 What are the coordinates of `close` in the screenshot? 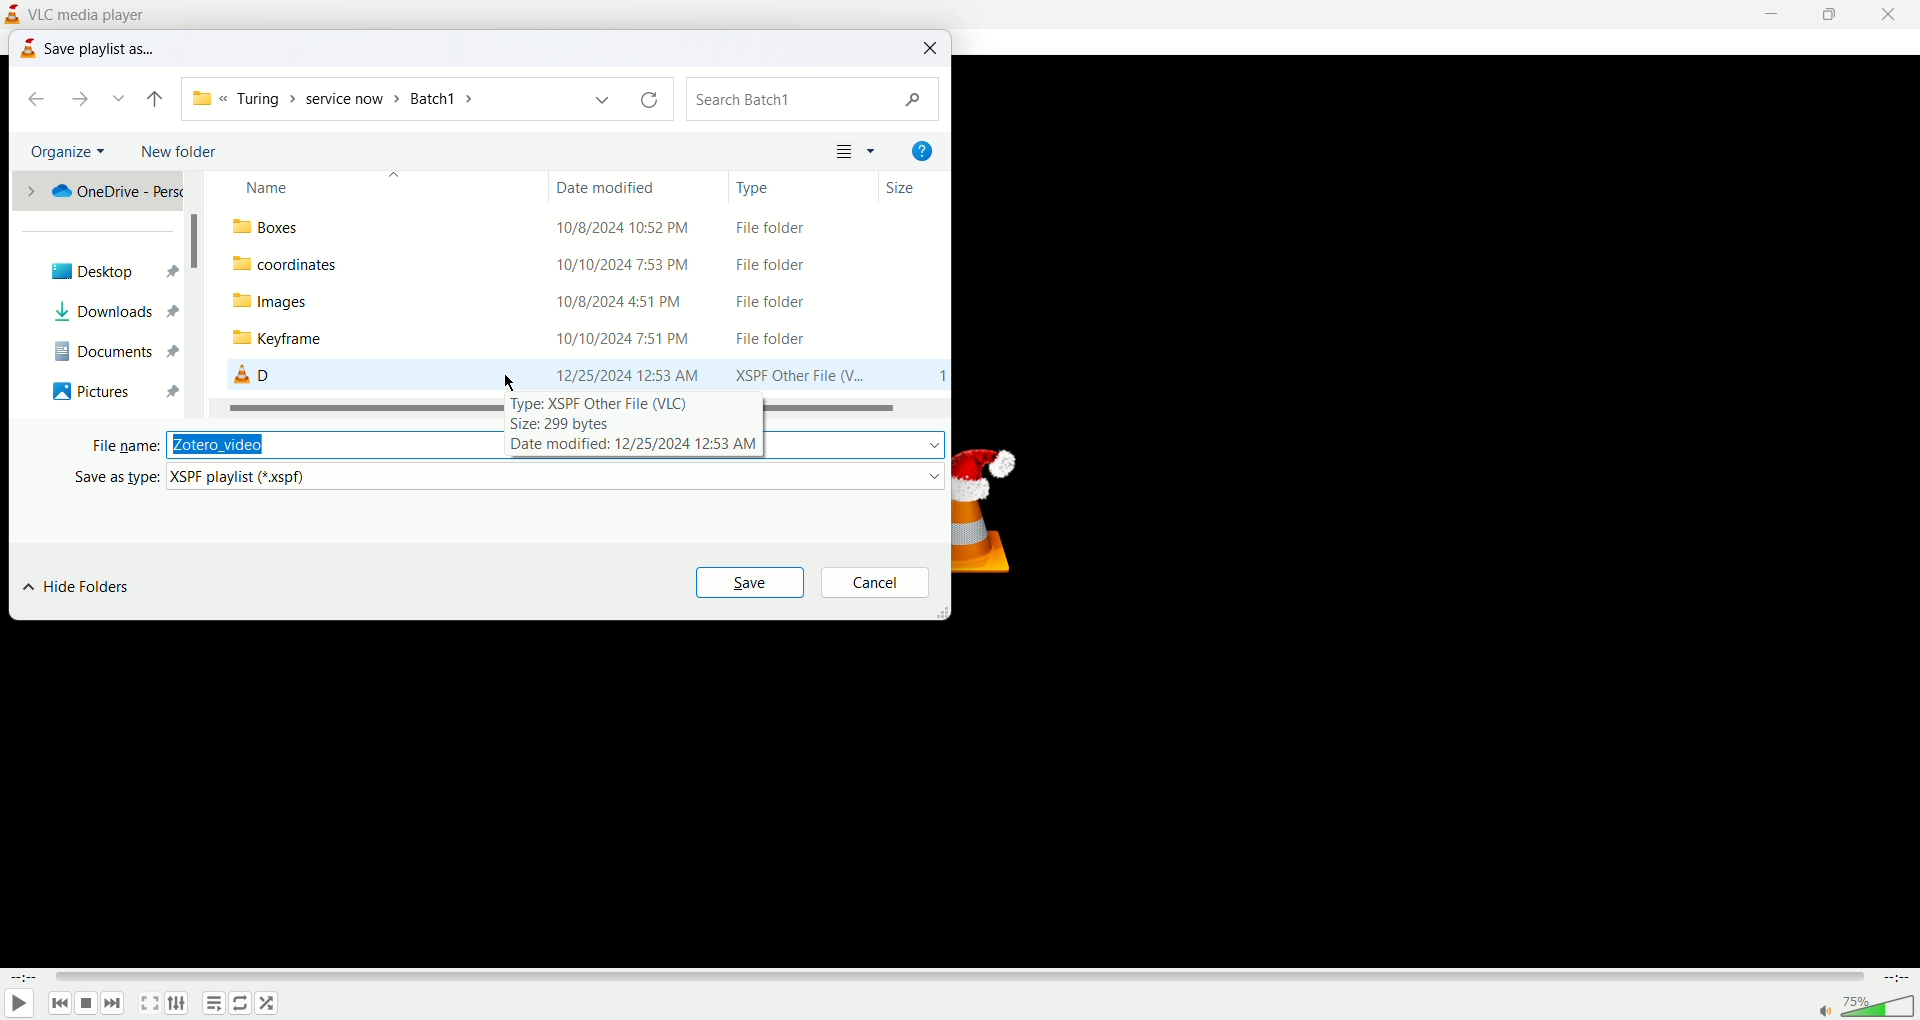 It's located at (932, 48).